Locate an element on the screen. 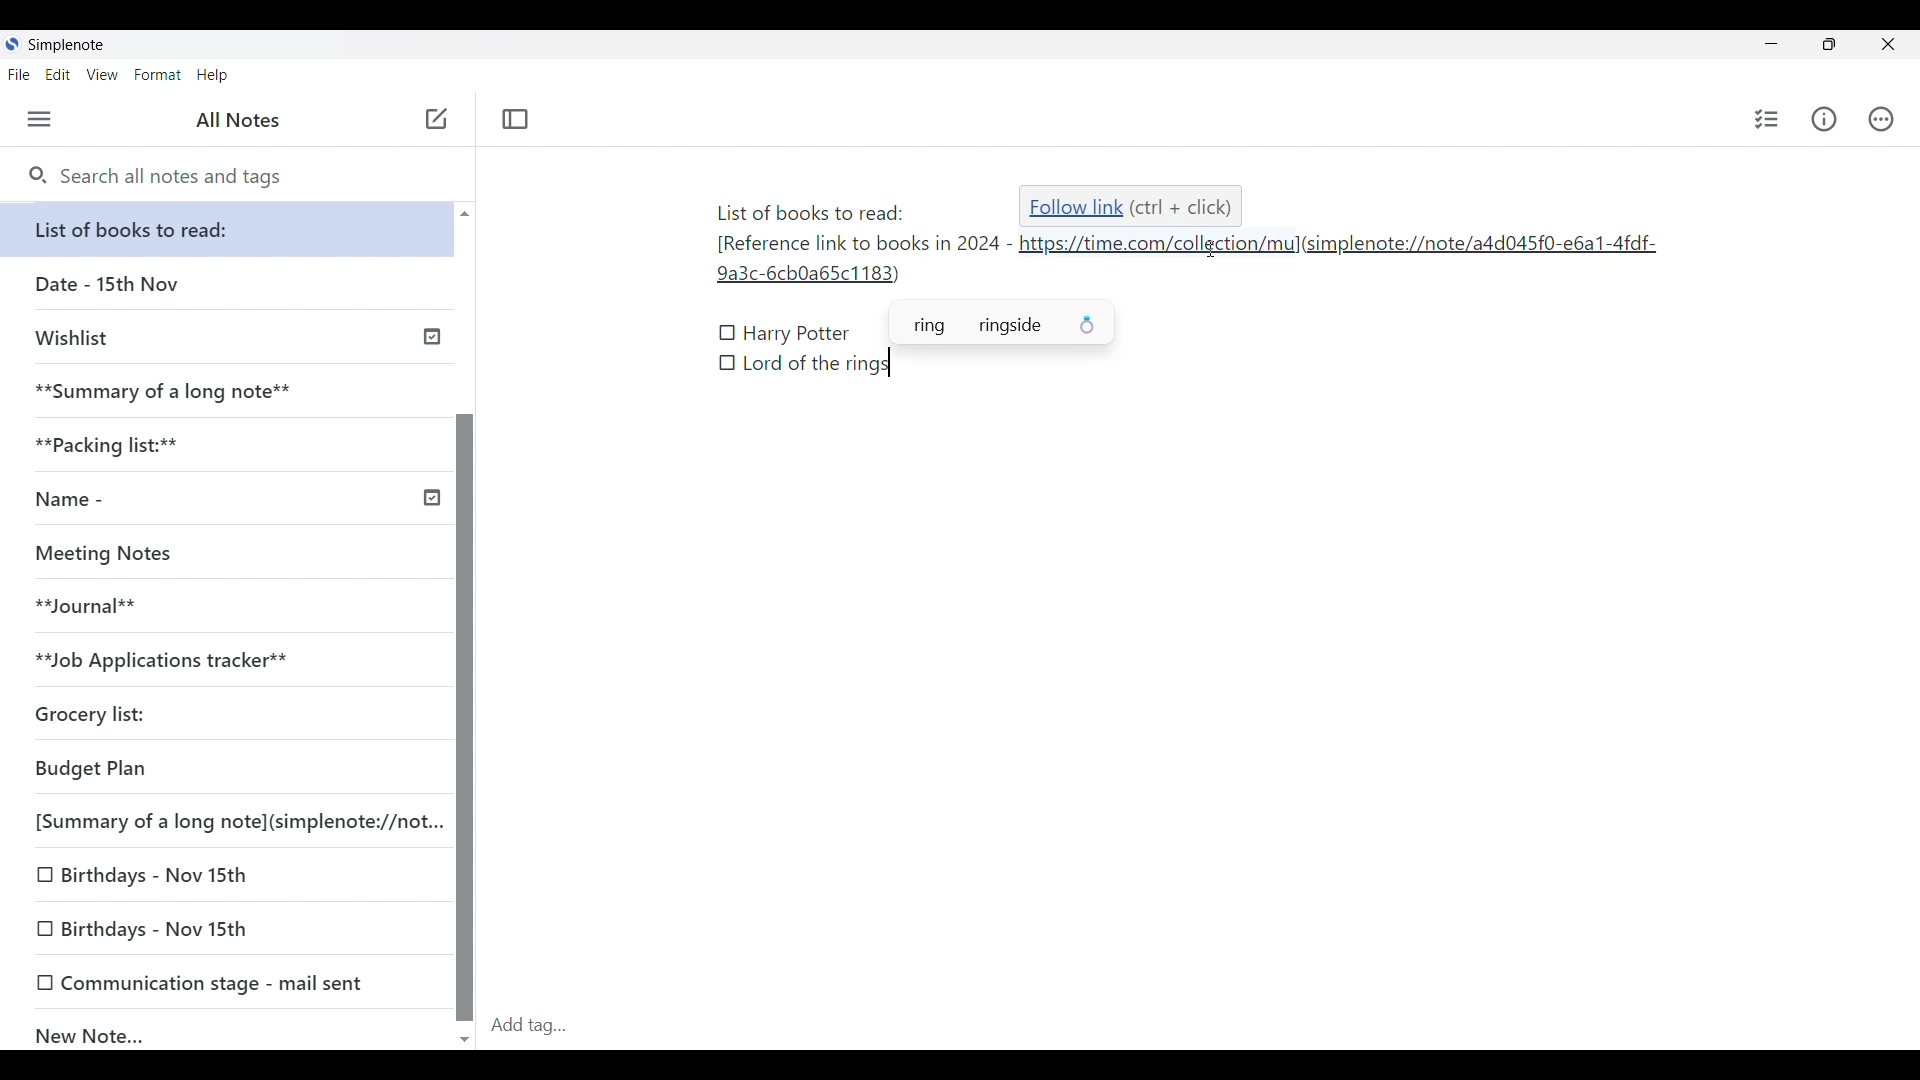  Date - 15th Nov is located at coordinates (228, 284).